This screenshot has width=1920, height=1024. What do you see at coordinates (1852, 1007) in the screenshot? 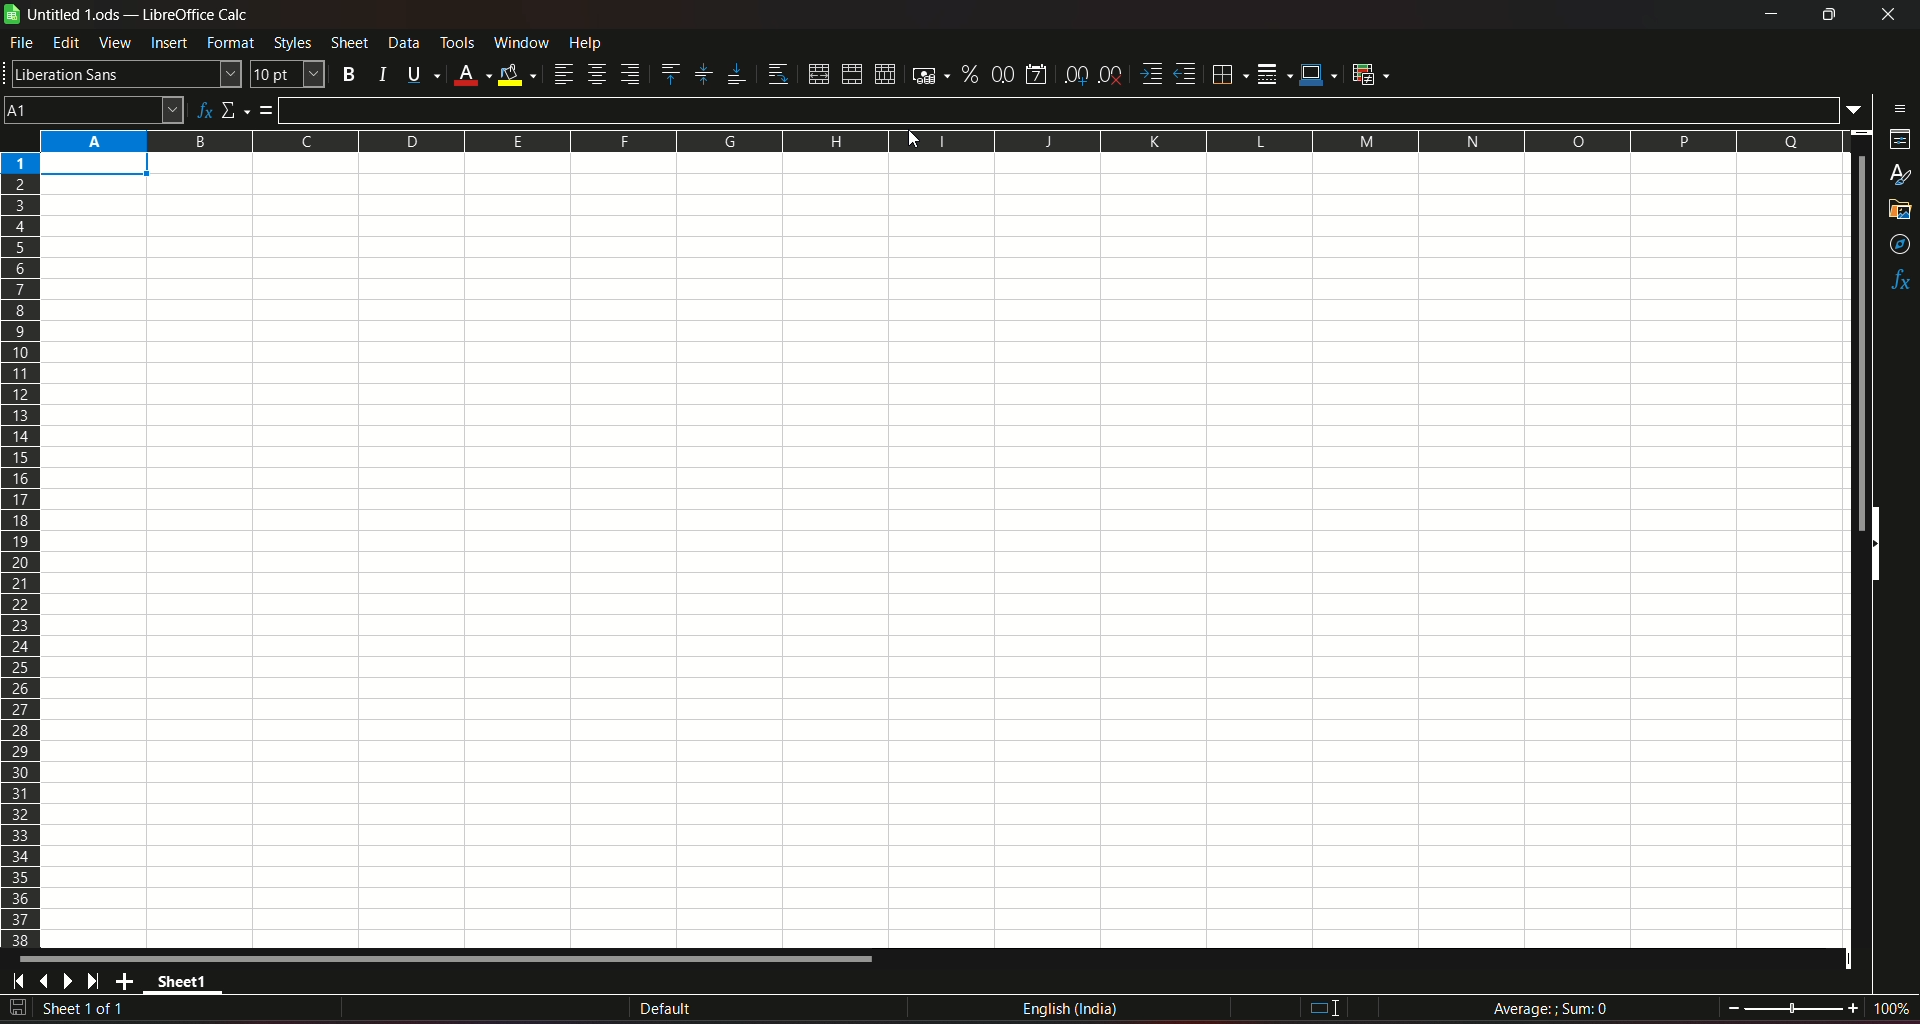
I see `zoom in` at bounding box center [1852, 1007].